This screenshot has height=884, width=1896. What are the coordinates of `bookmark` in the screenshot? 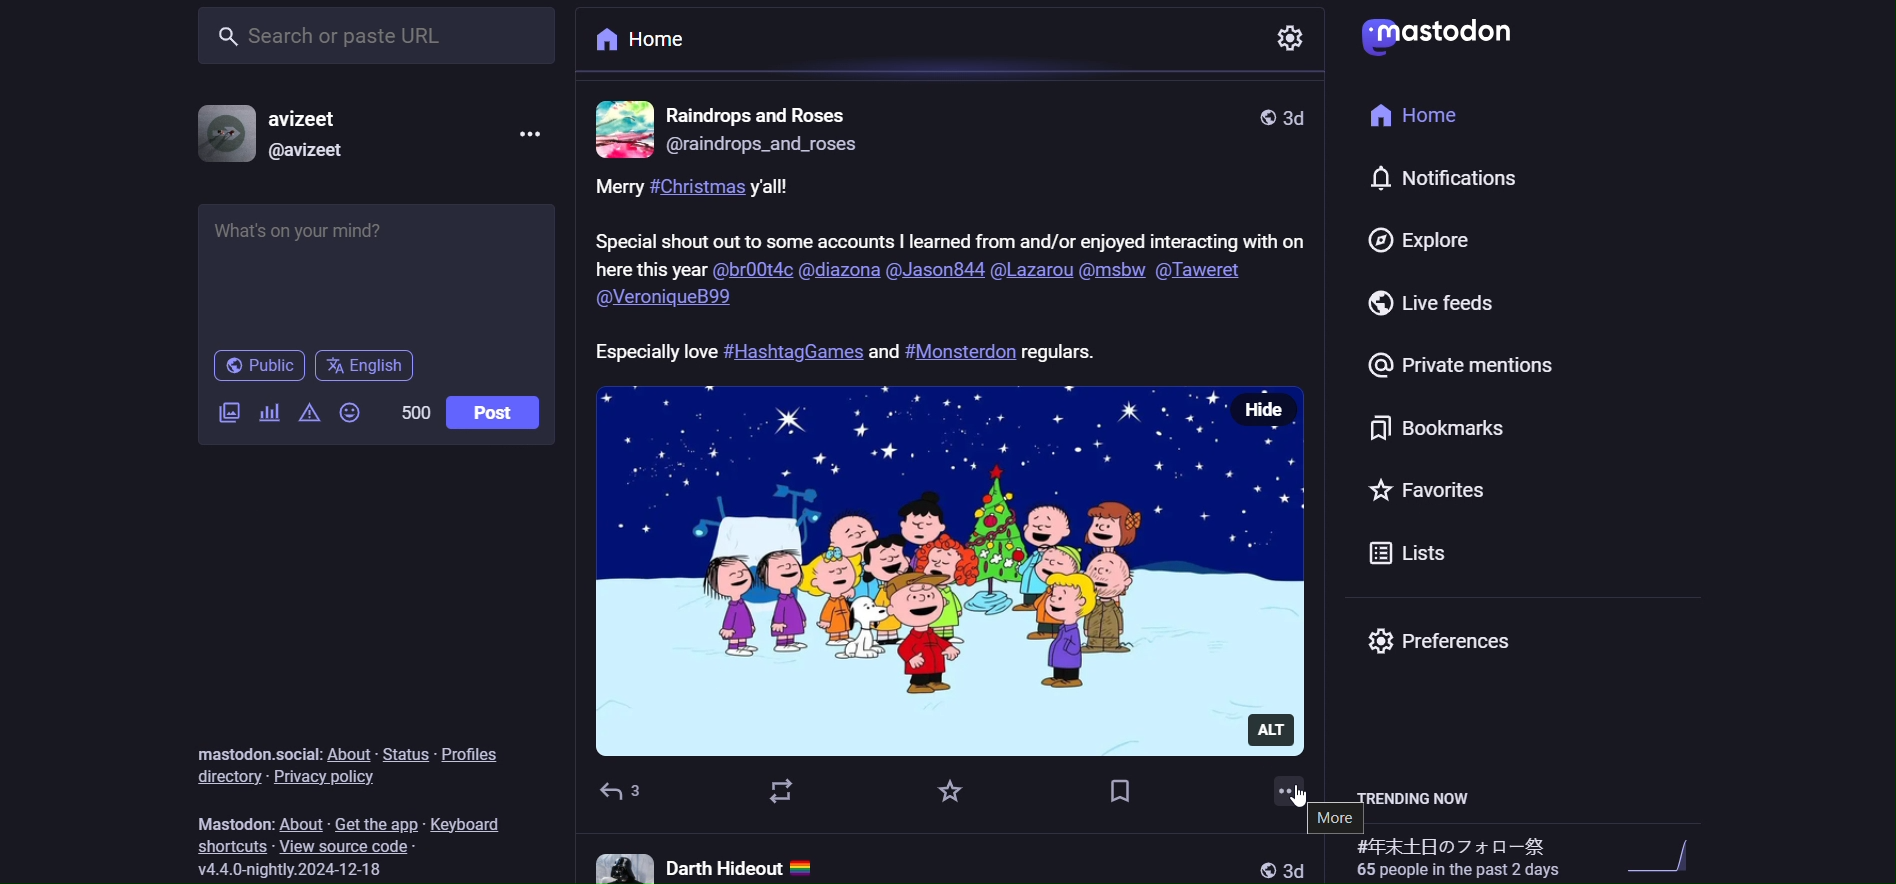 It's located at (1422, 429).